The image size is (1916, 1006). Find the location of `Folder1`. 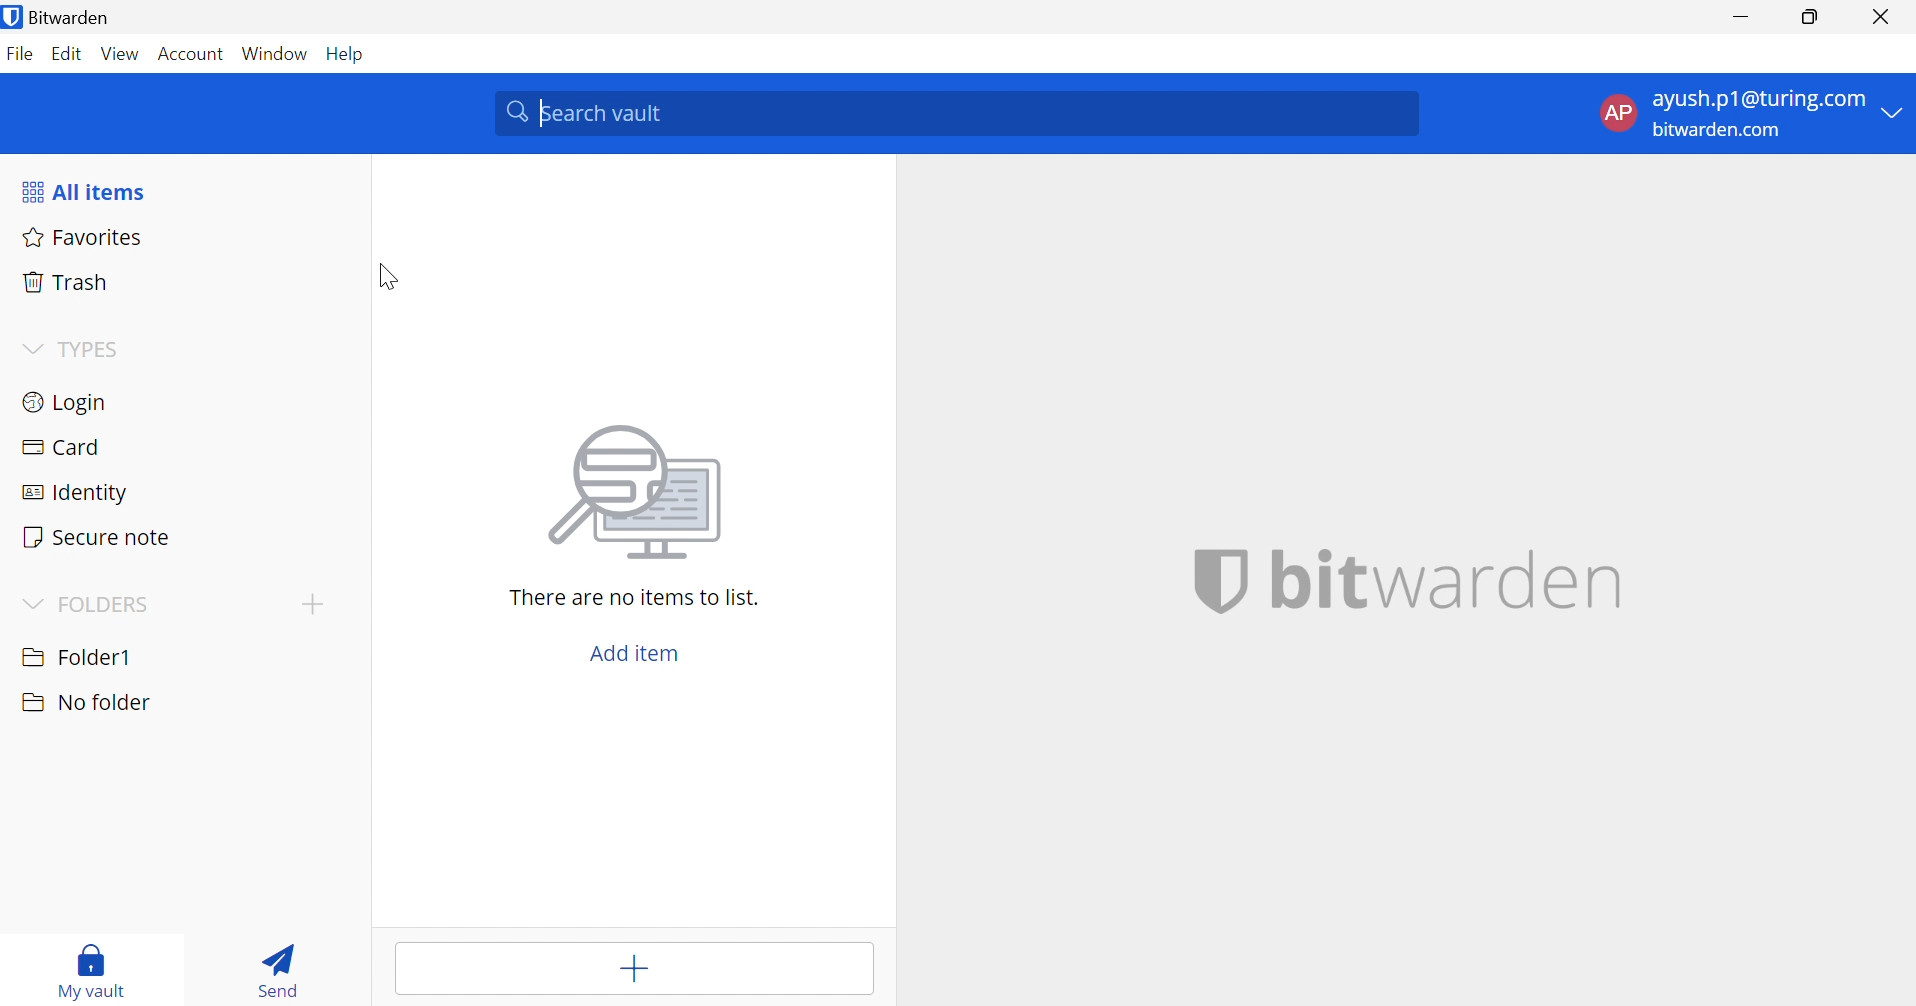

Folder1 is located at coordinates (76, 657).